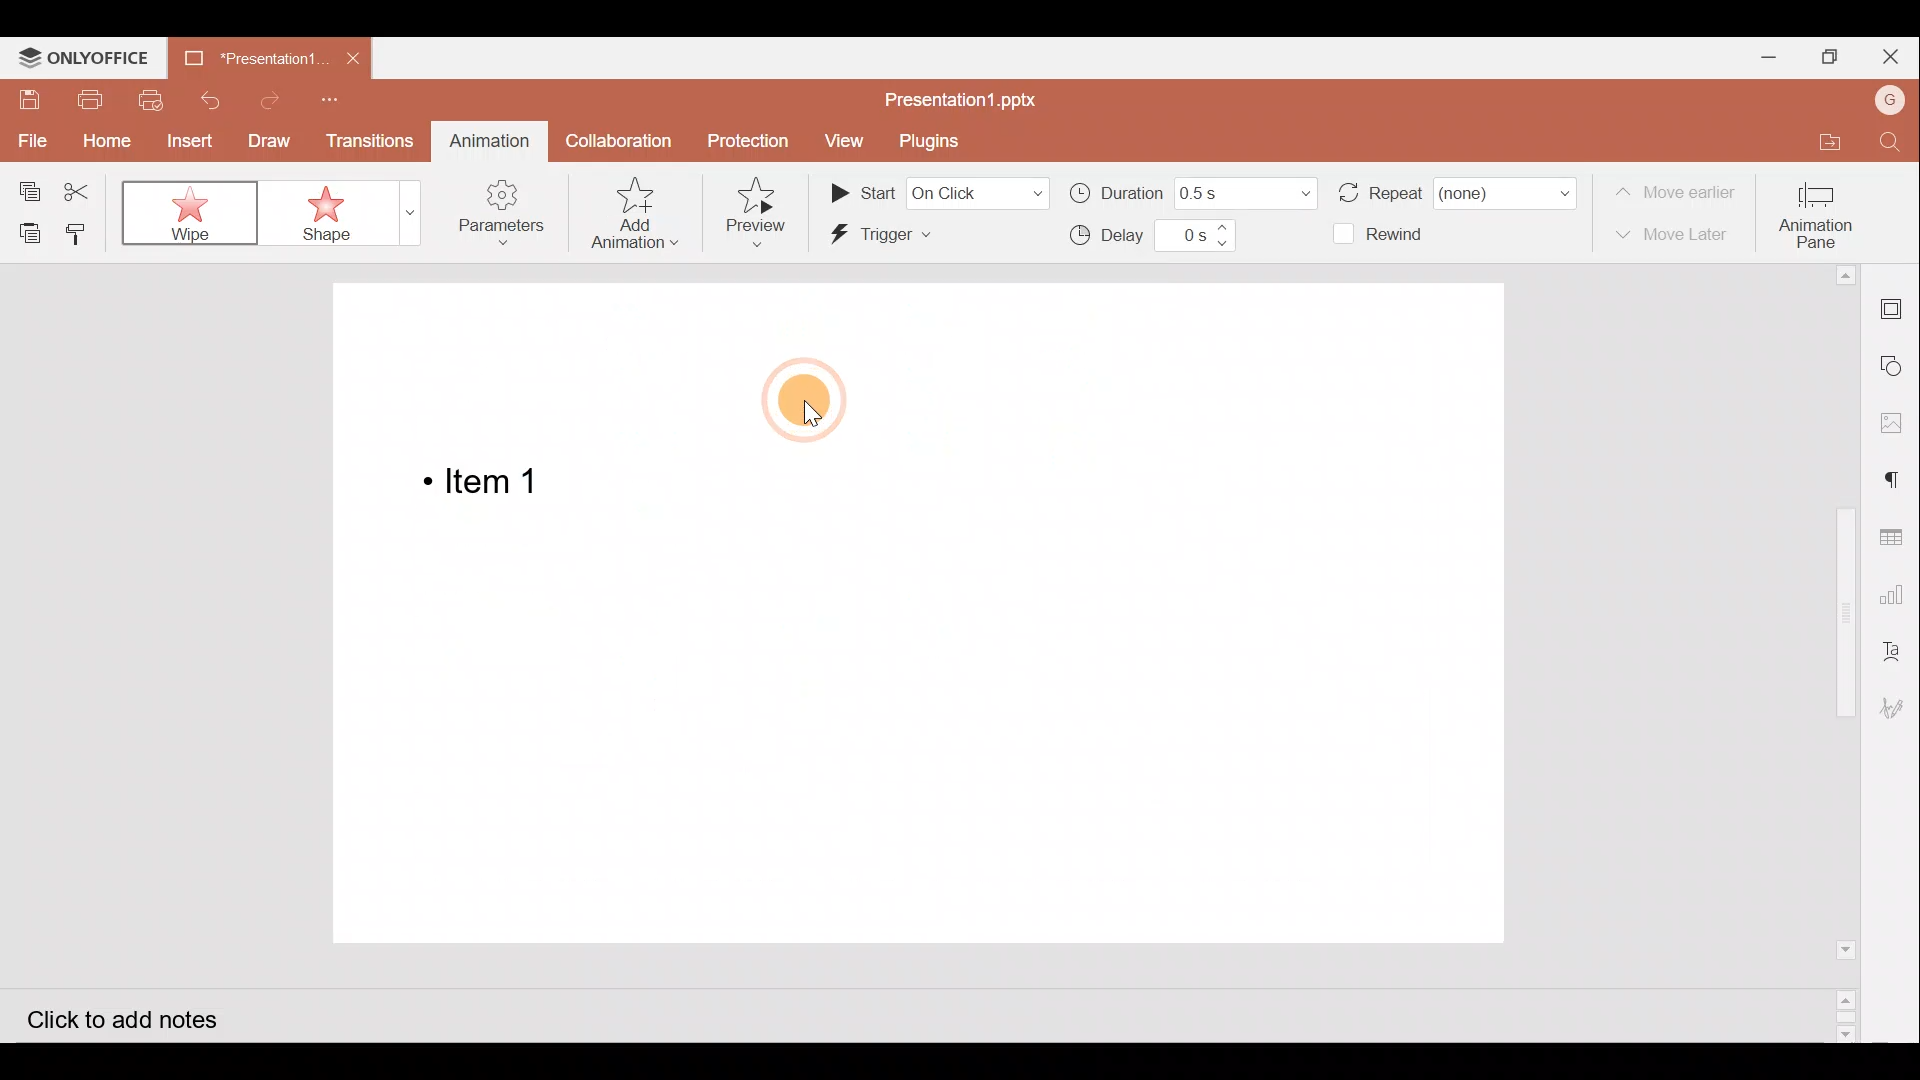  Describe the element at coordinates (82, 58) in the screenshot. I see `ONLYOFFICE` at that location.